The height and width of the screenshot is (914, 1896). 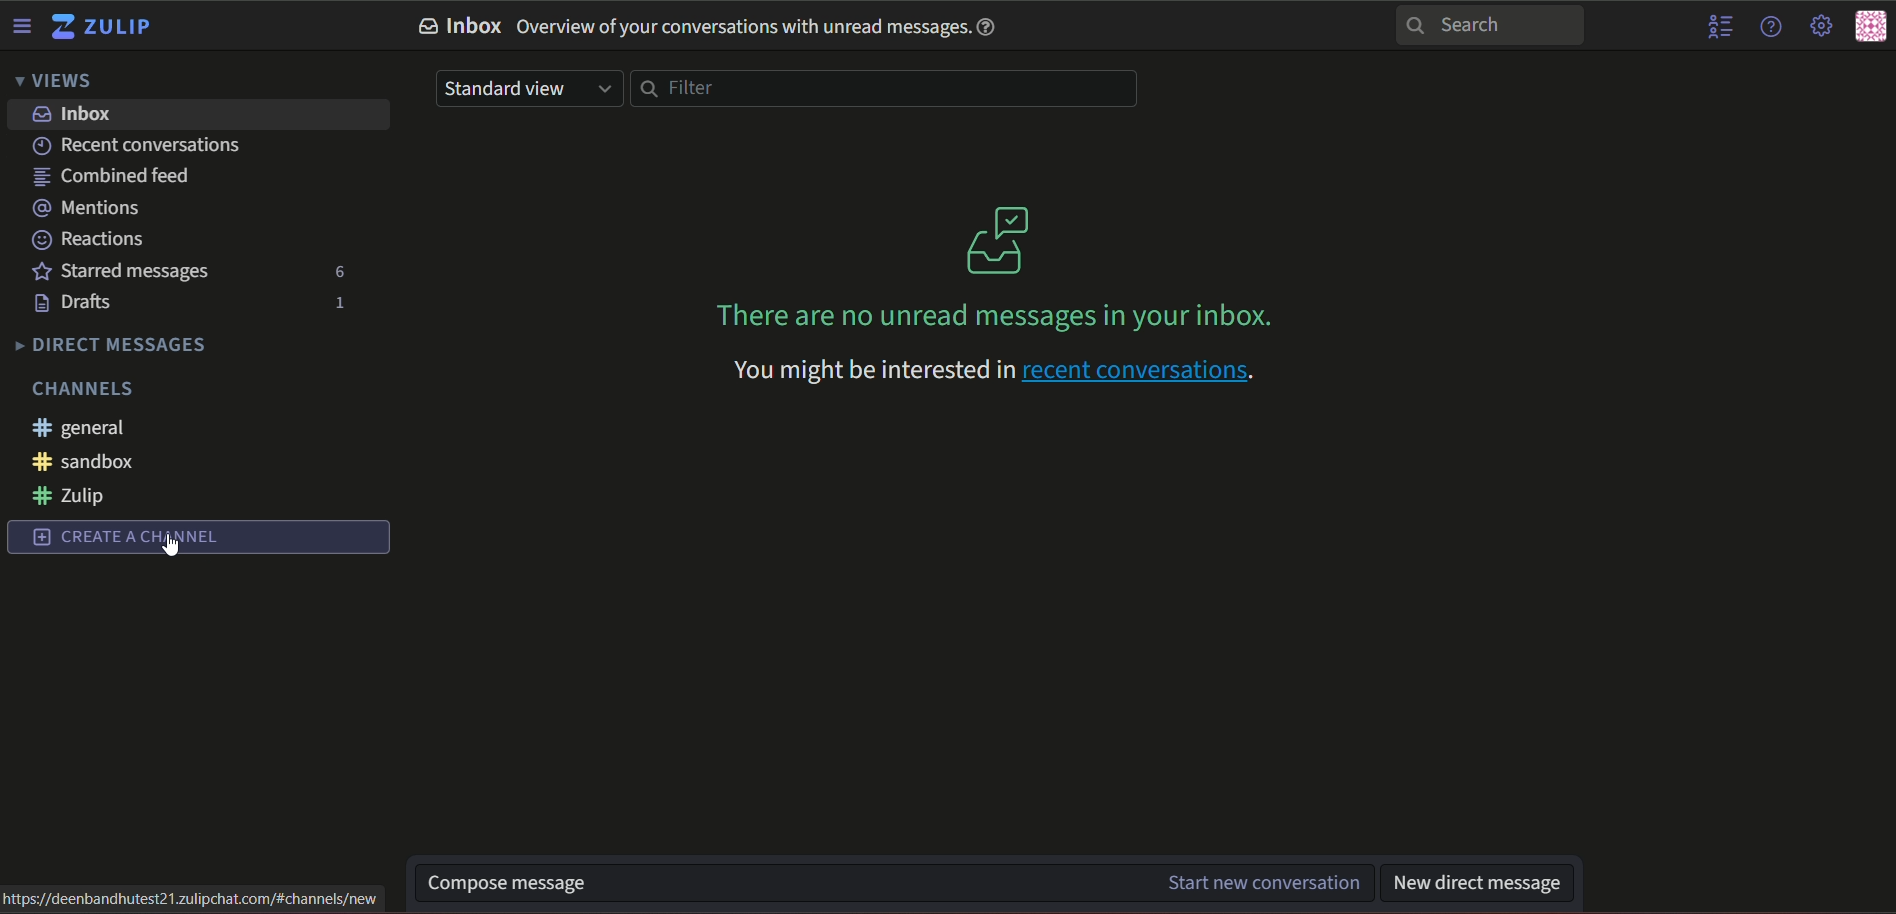 I want to click on There are no unread messages in your inbox. You might be interested in recent conversations, so click(x=1012, y=345).